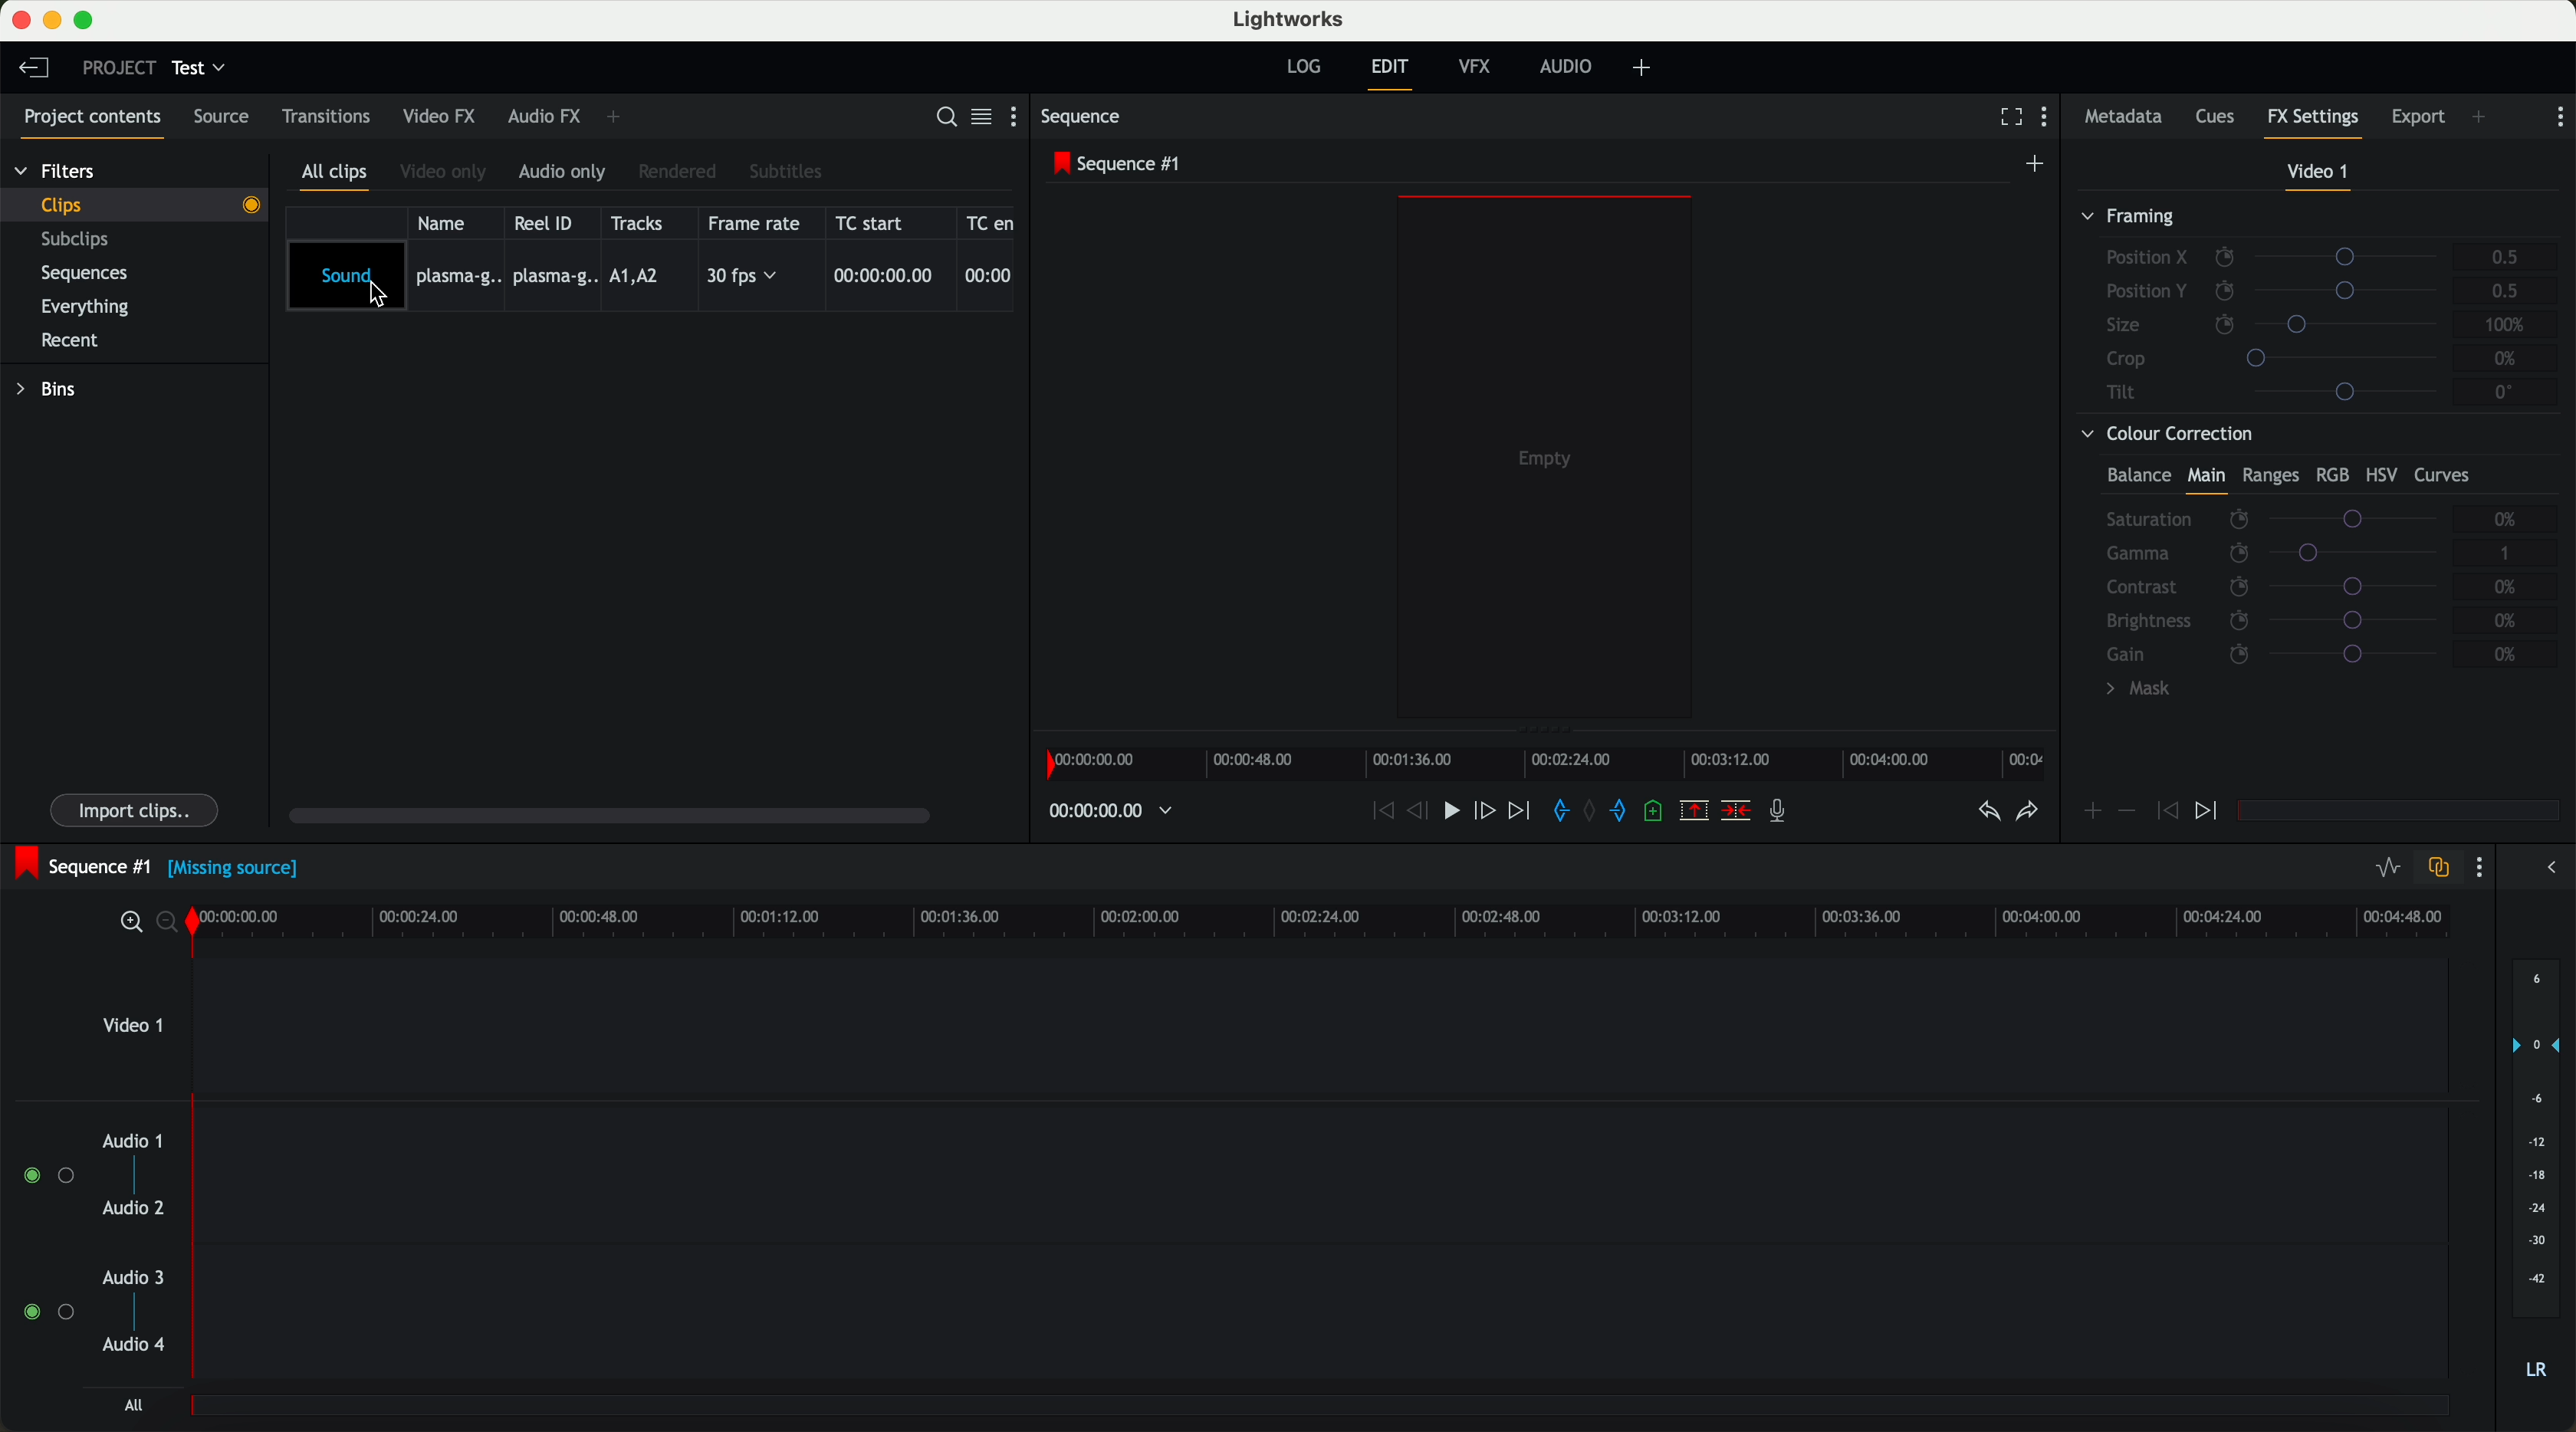  What do you see at coordinates (1108, 811) in the screenshot?
I see `timer` at bounding box center [1108, 811].